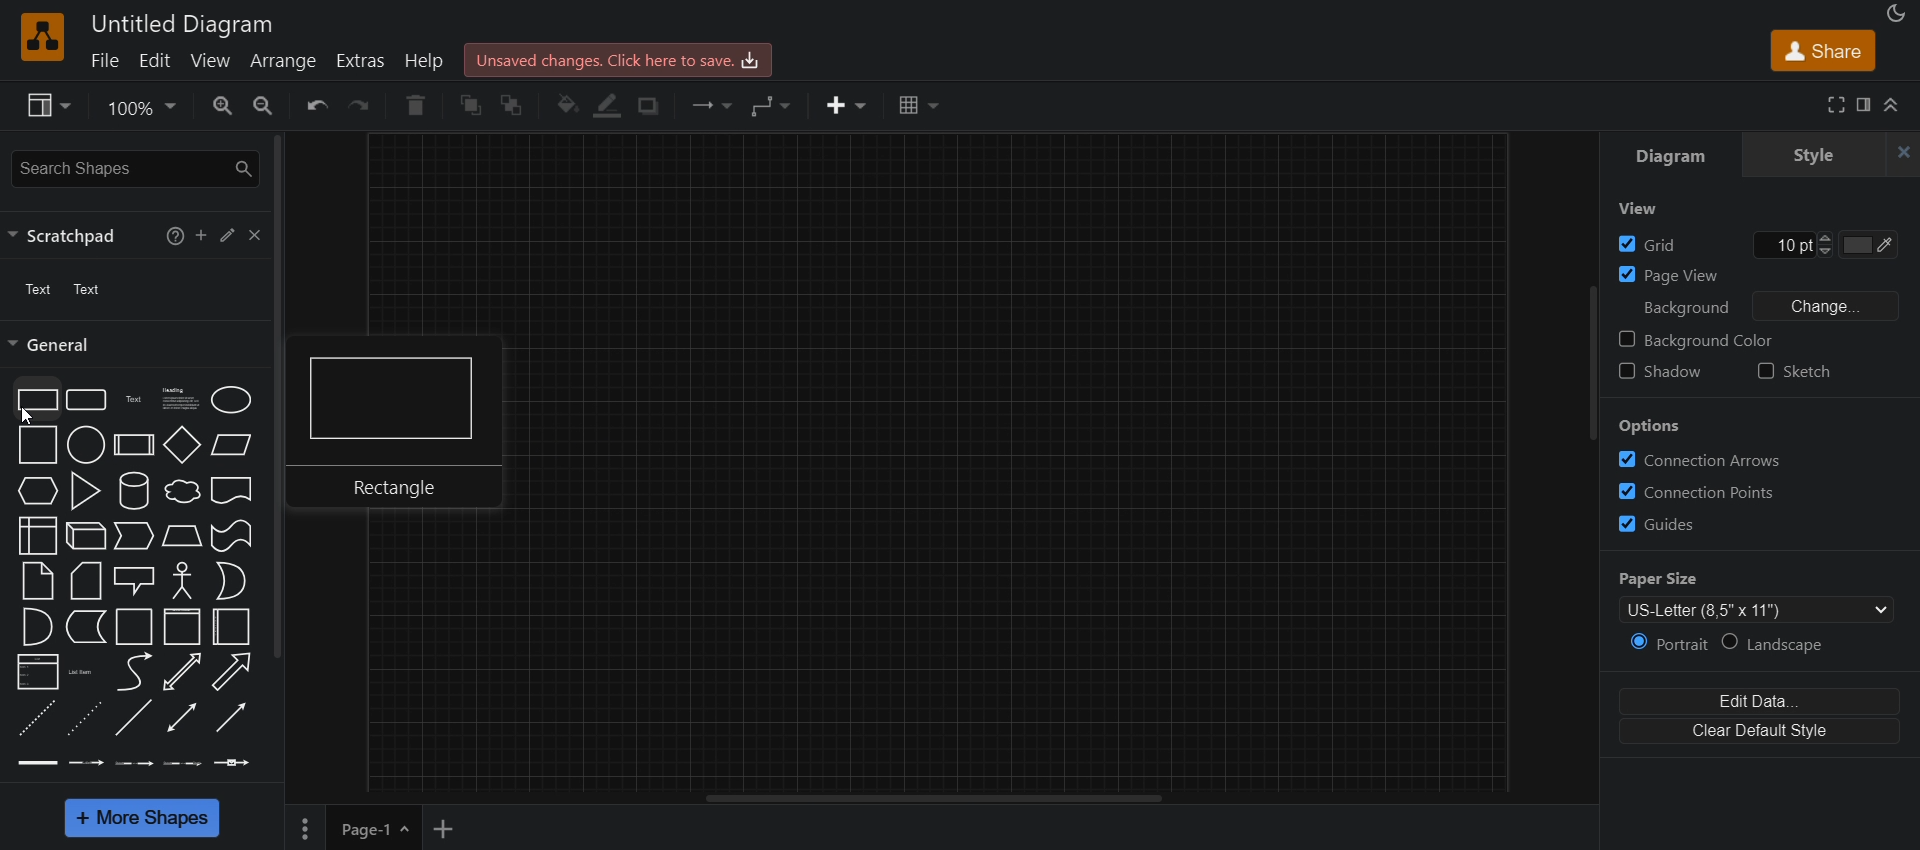 The width and height of the screenshot is (1920, 850). I want to click on line, so click(134, 719).